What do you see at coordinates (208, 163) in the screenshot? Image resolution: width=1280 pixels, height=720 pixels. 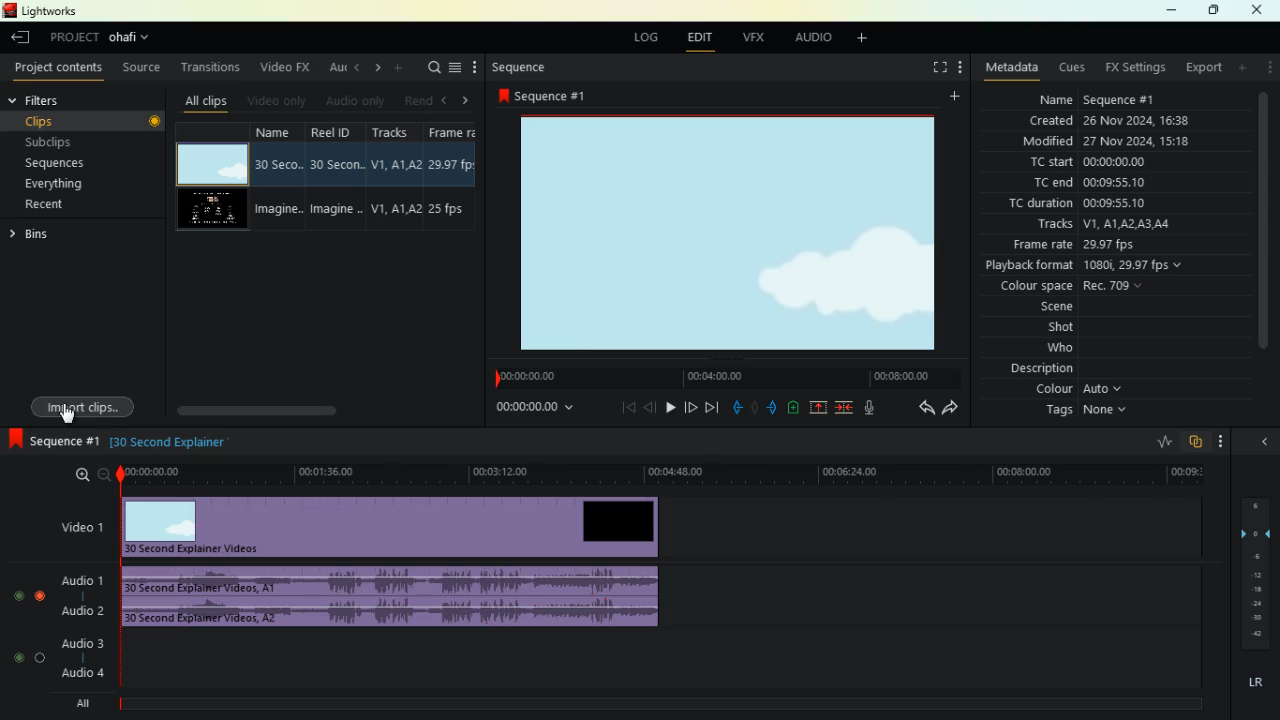 I see `video` at bounding box center [208, 163].